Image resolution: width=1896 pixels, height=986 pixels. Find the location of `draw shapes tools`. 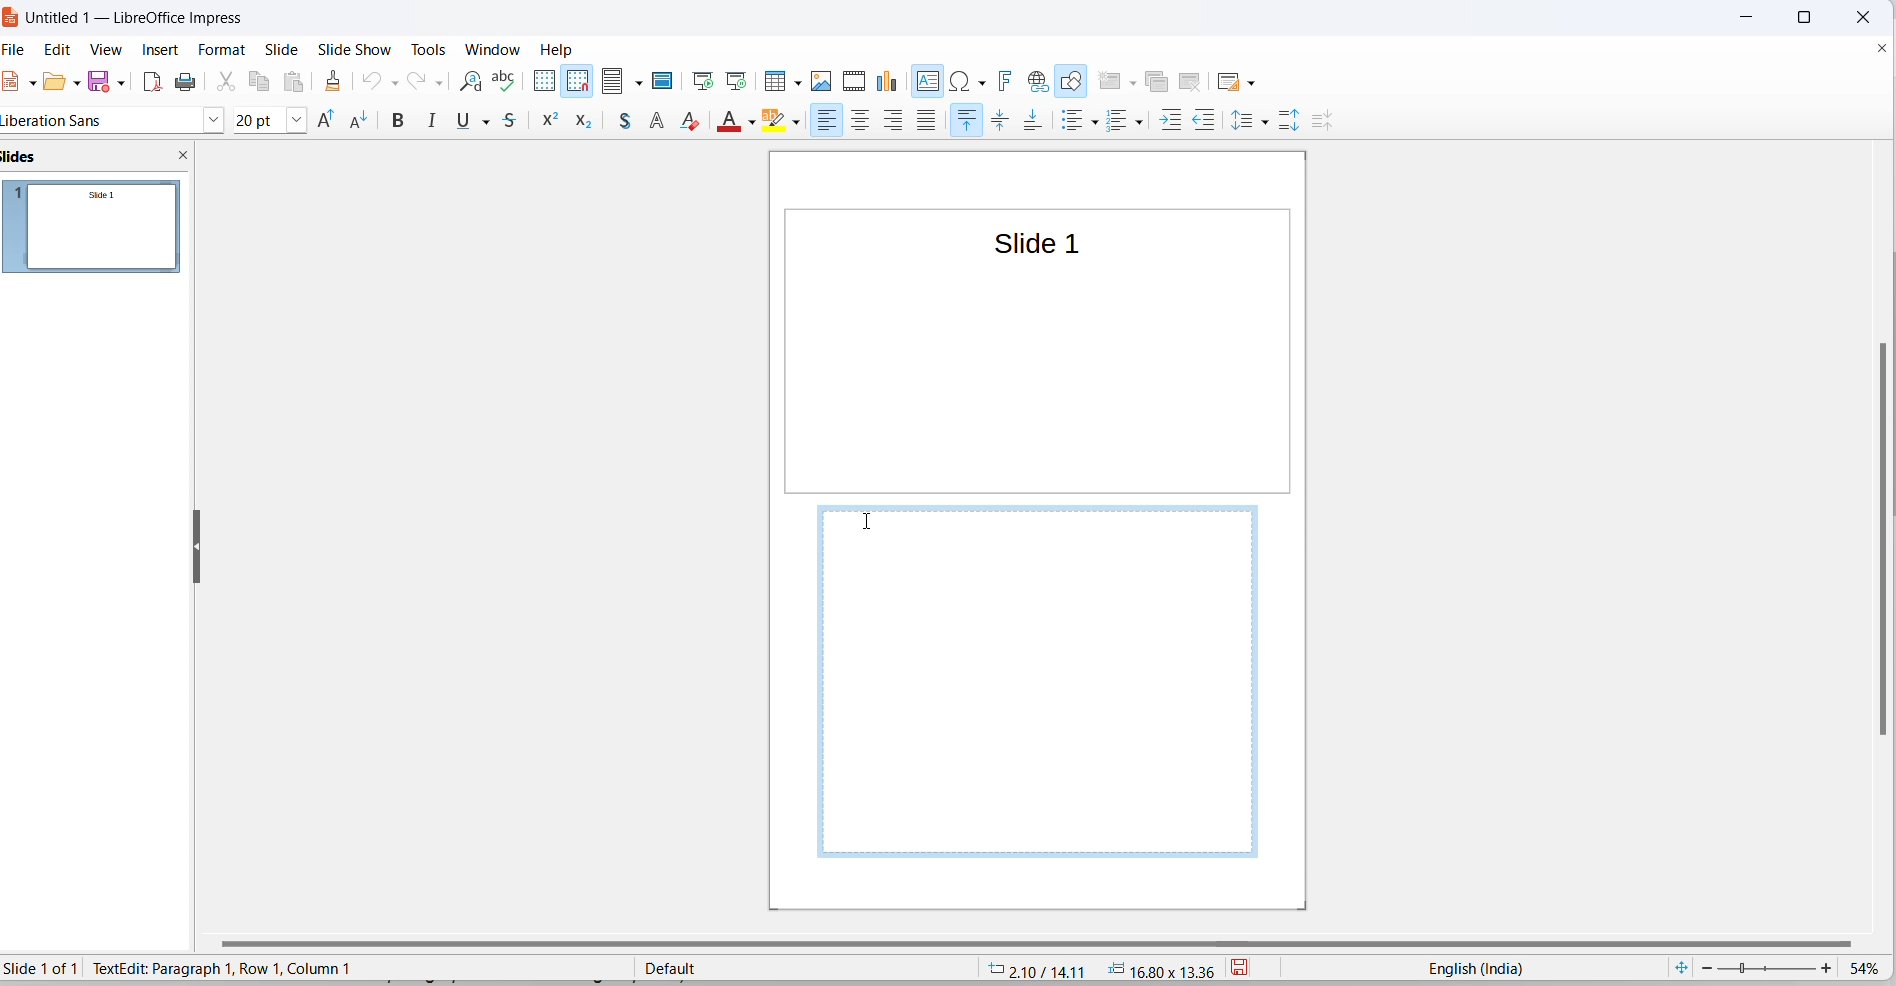

draw shapes tools is located at coordinates (1073, 81).